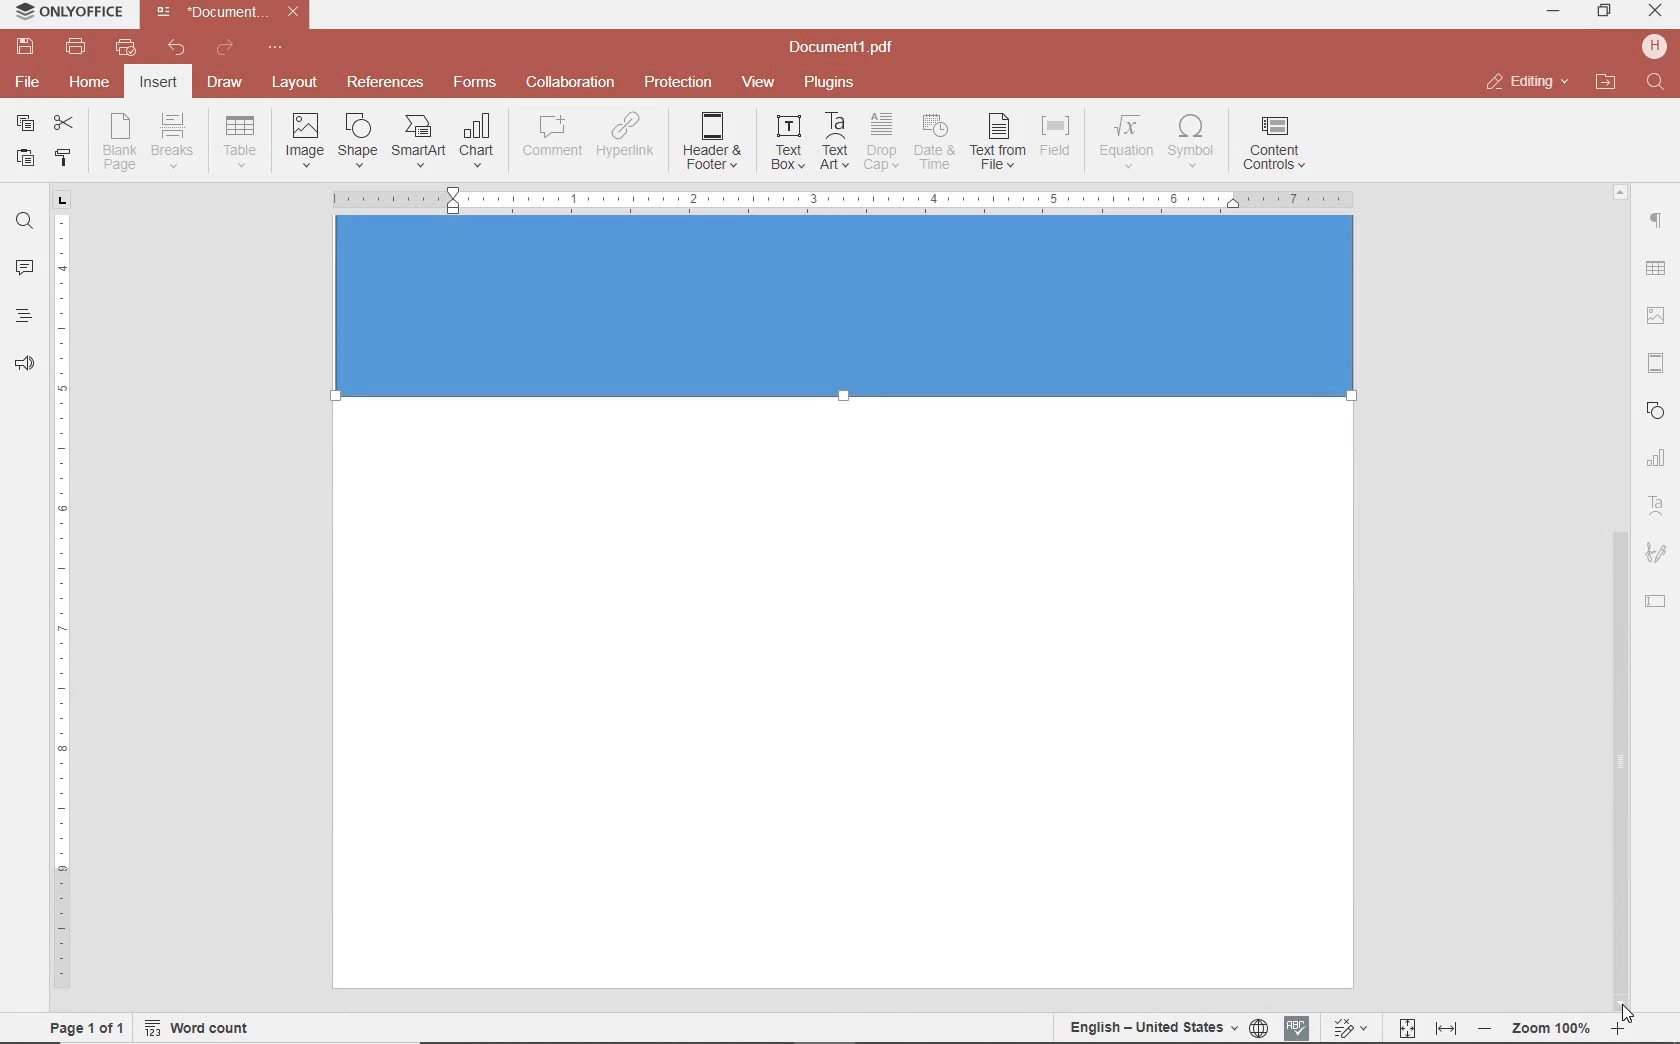  I want to click on protection, so click(679, 83).